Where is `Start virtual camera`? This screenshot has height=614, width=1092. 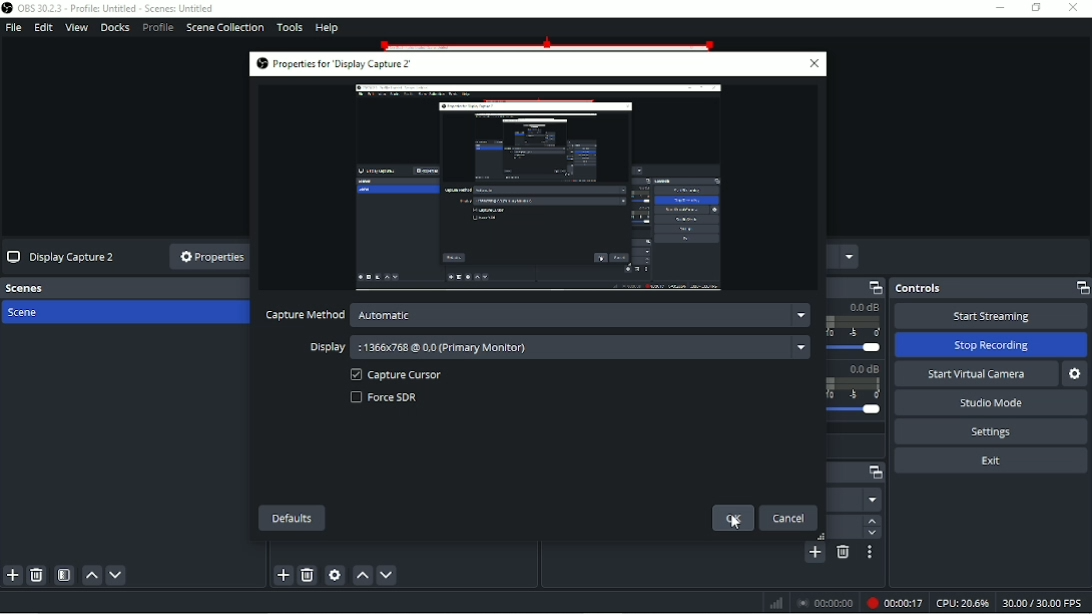 Start virtual camera is located at coordinates (976, 375).